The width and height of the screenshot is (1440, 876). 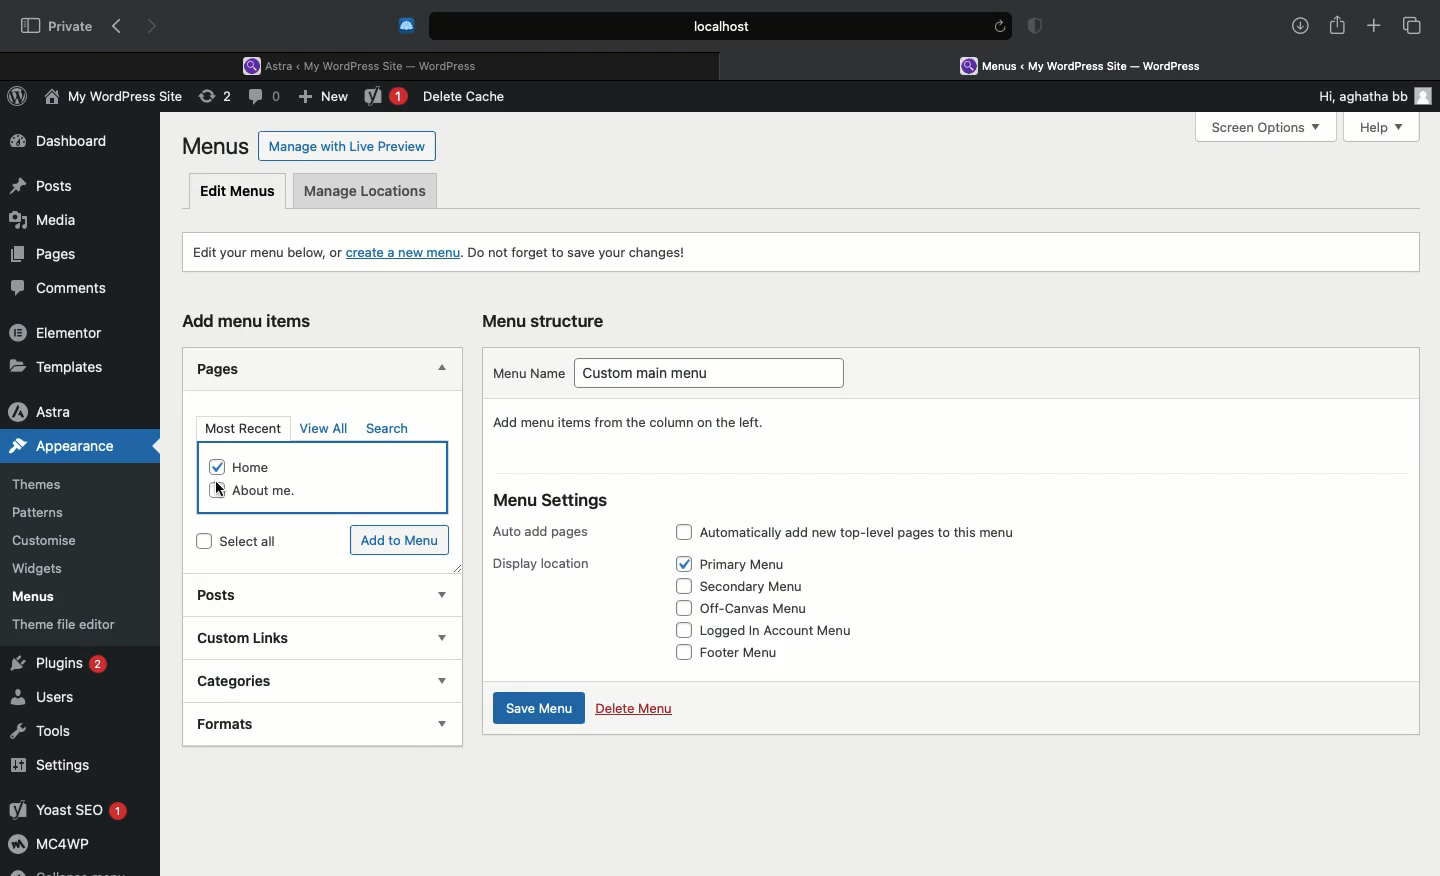 What do you see at coordinates (41, 181) in the screenshot?
I see `Posts` at bounding box center [41, 181].